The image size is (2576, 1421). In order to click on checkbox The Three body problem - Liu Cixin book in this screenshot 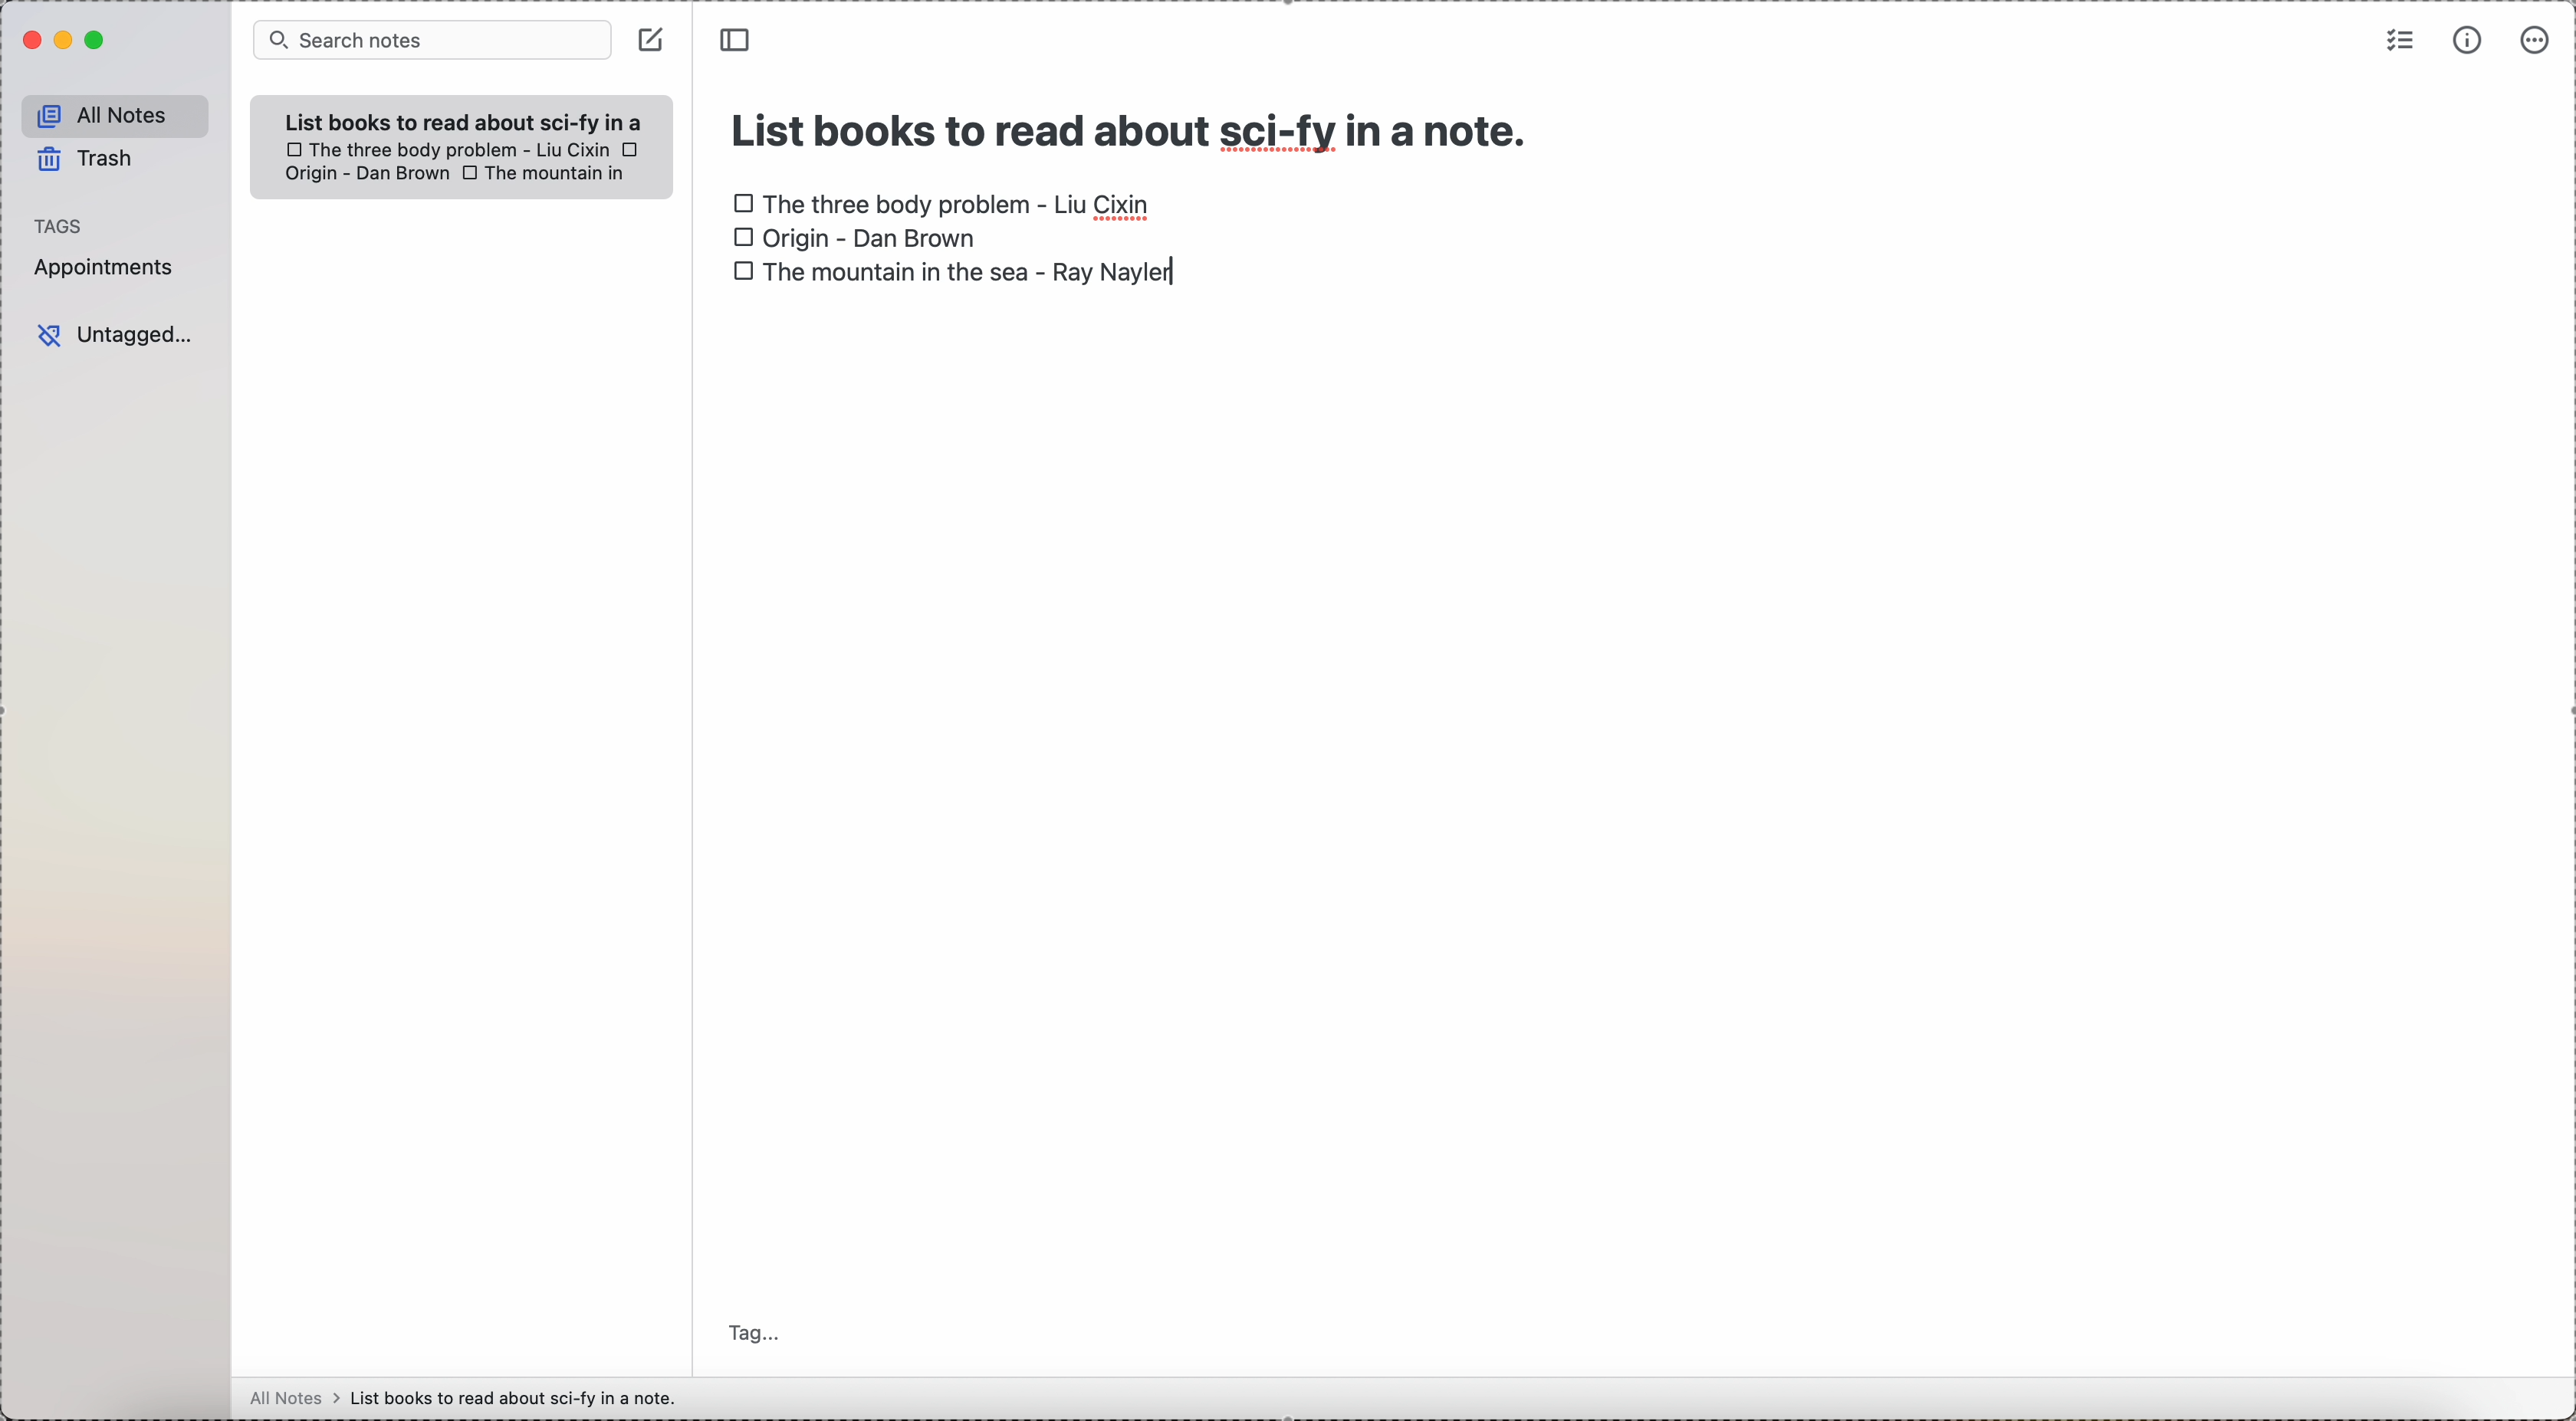, I will do `click(445, 148)`.